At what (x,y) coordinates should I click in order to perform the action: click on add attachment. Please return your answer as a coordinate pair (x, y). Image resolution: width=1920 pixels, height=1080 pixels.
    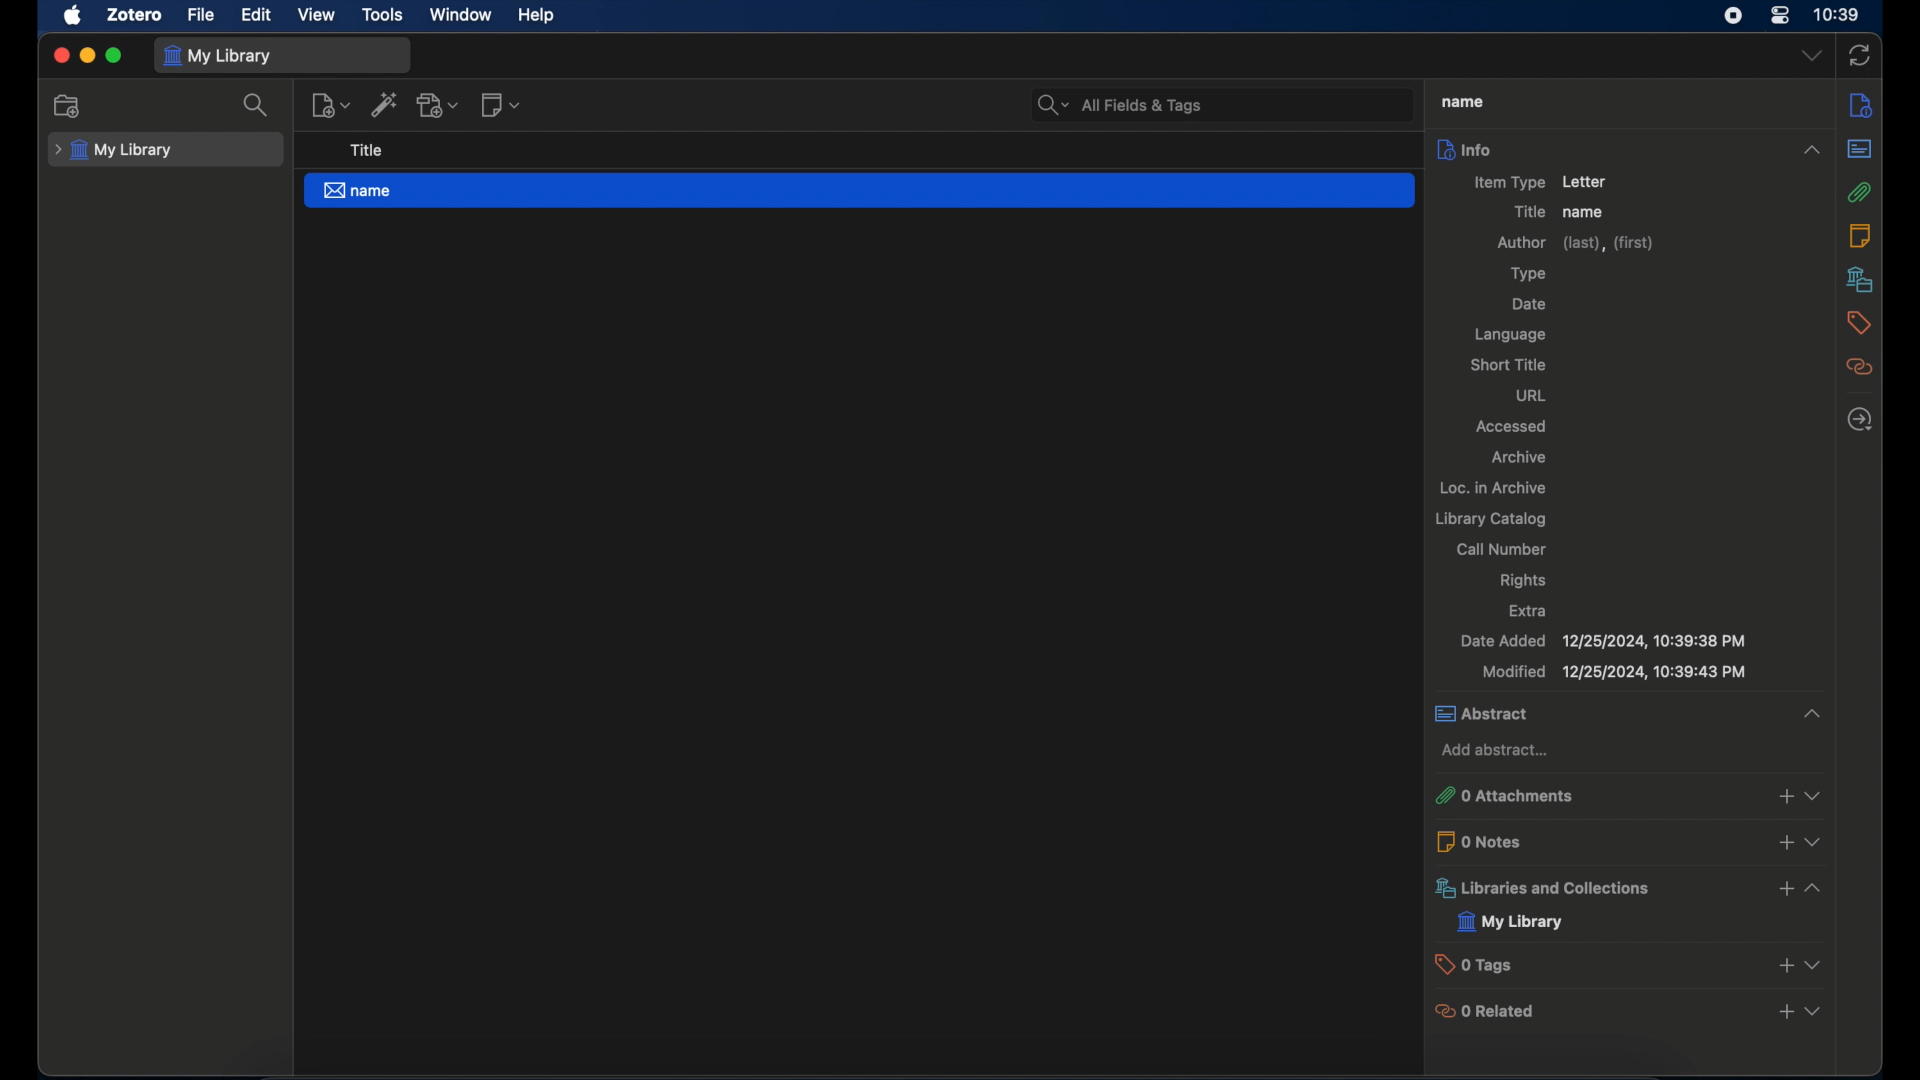
    Looking at the image, I should click on (440, 106).